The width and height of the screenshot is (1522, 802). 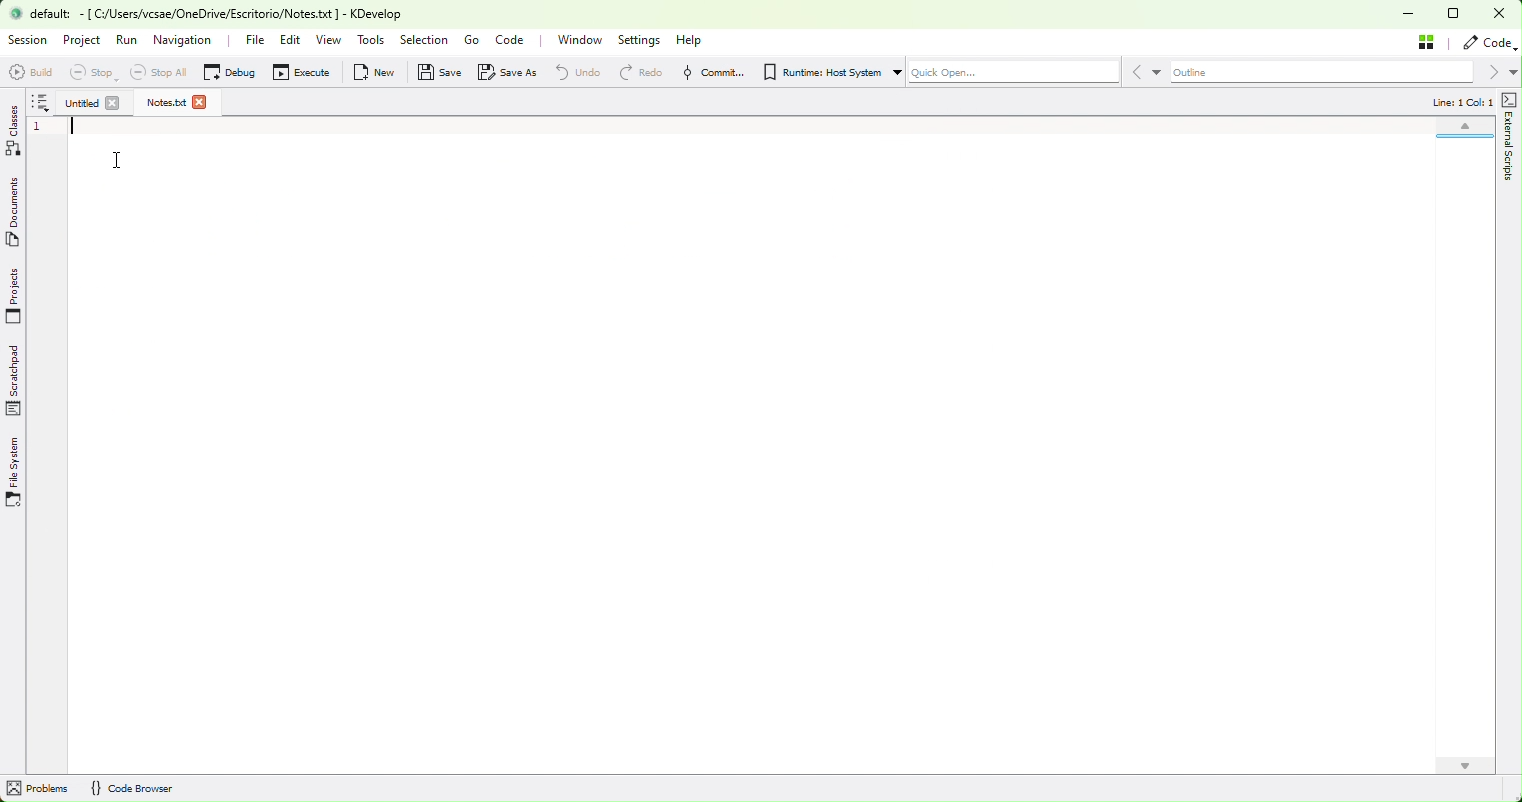 I want to click on Stash, so click(x=1428, y=41).